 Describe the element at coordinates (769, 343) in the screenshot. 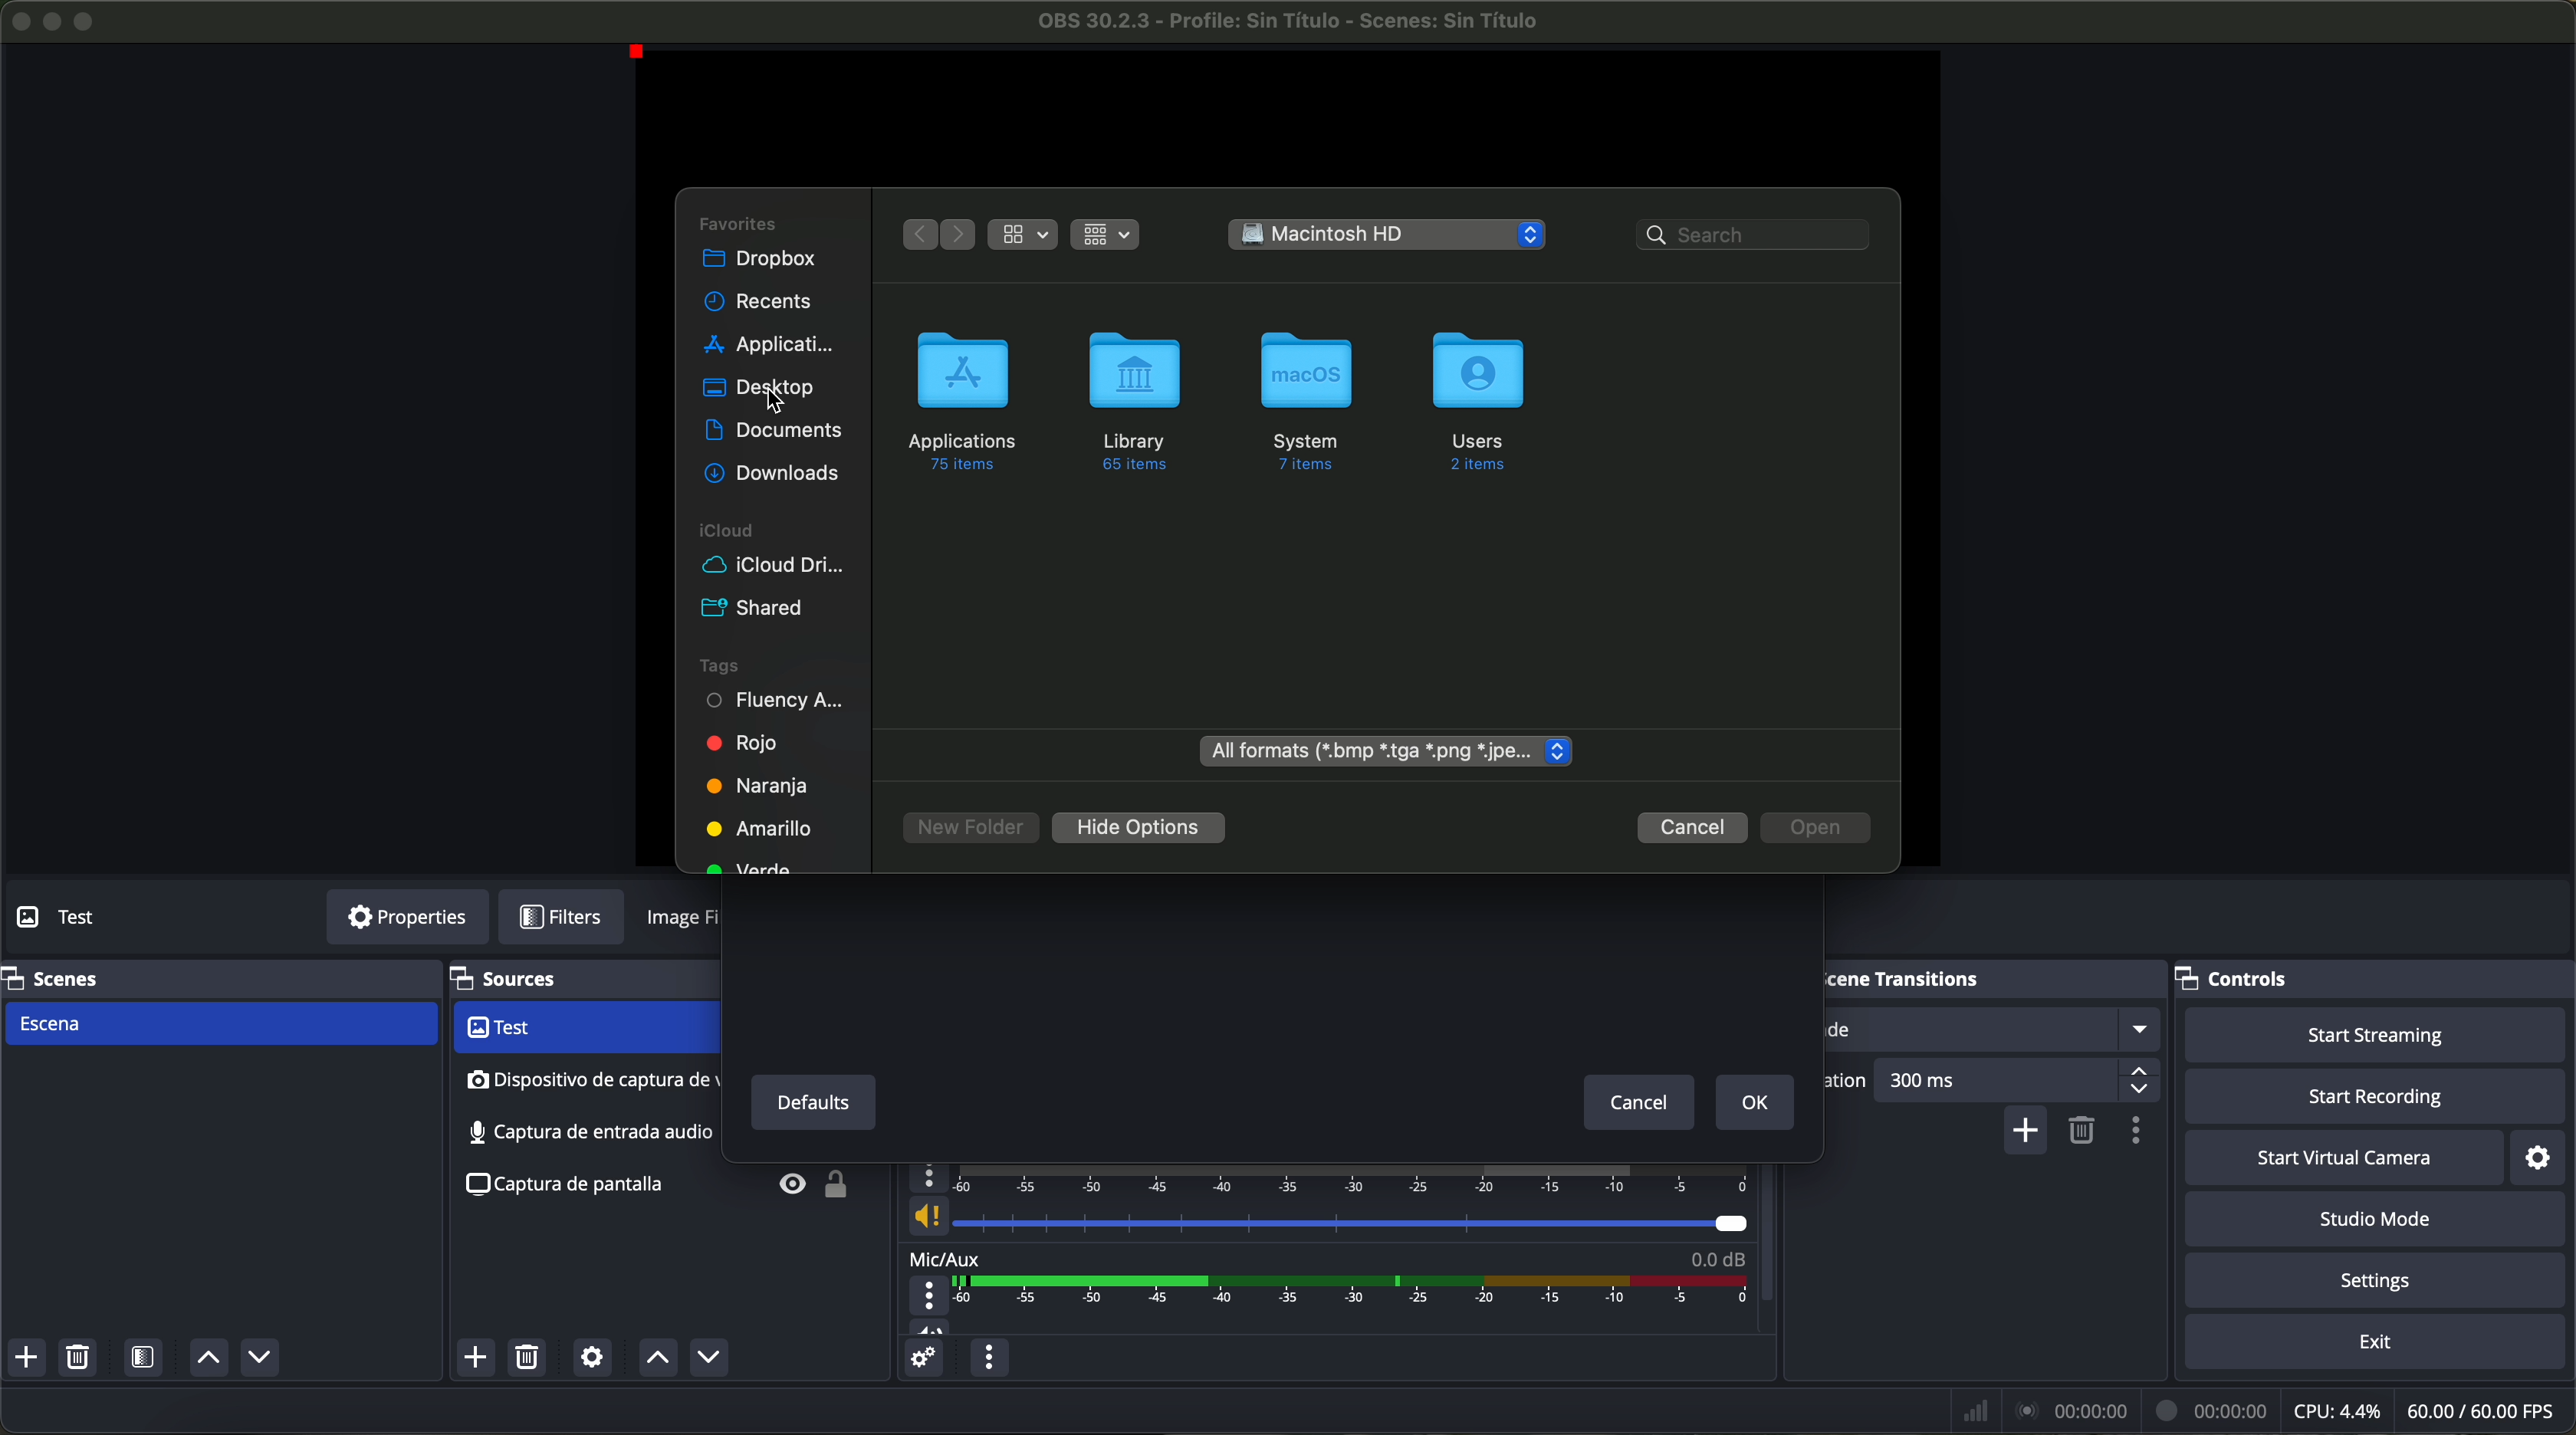

I see `applications` at that location.